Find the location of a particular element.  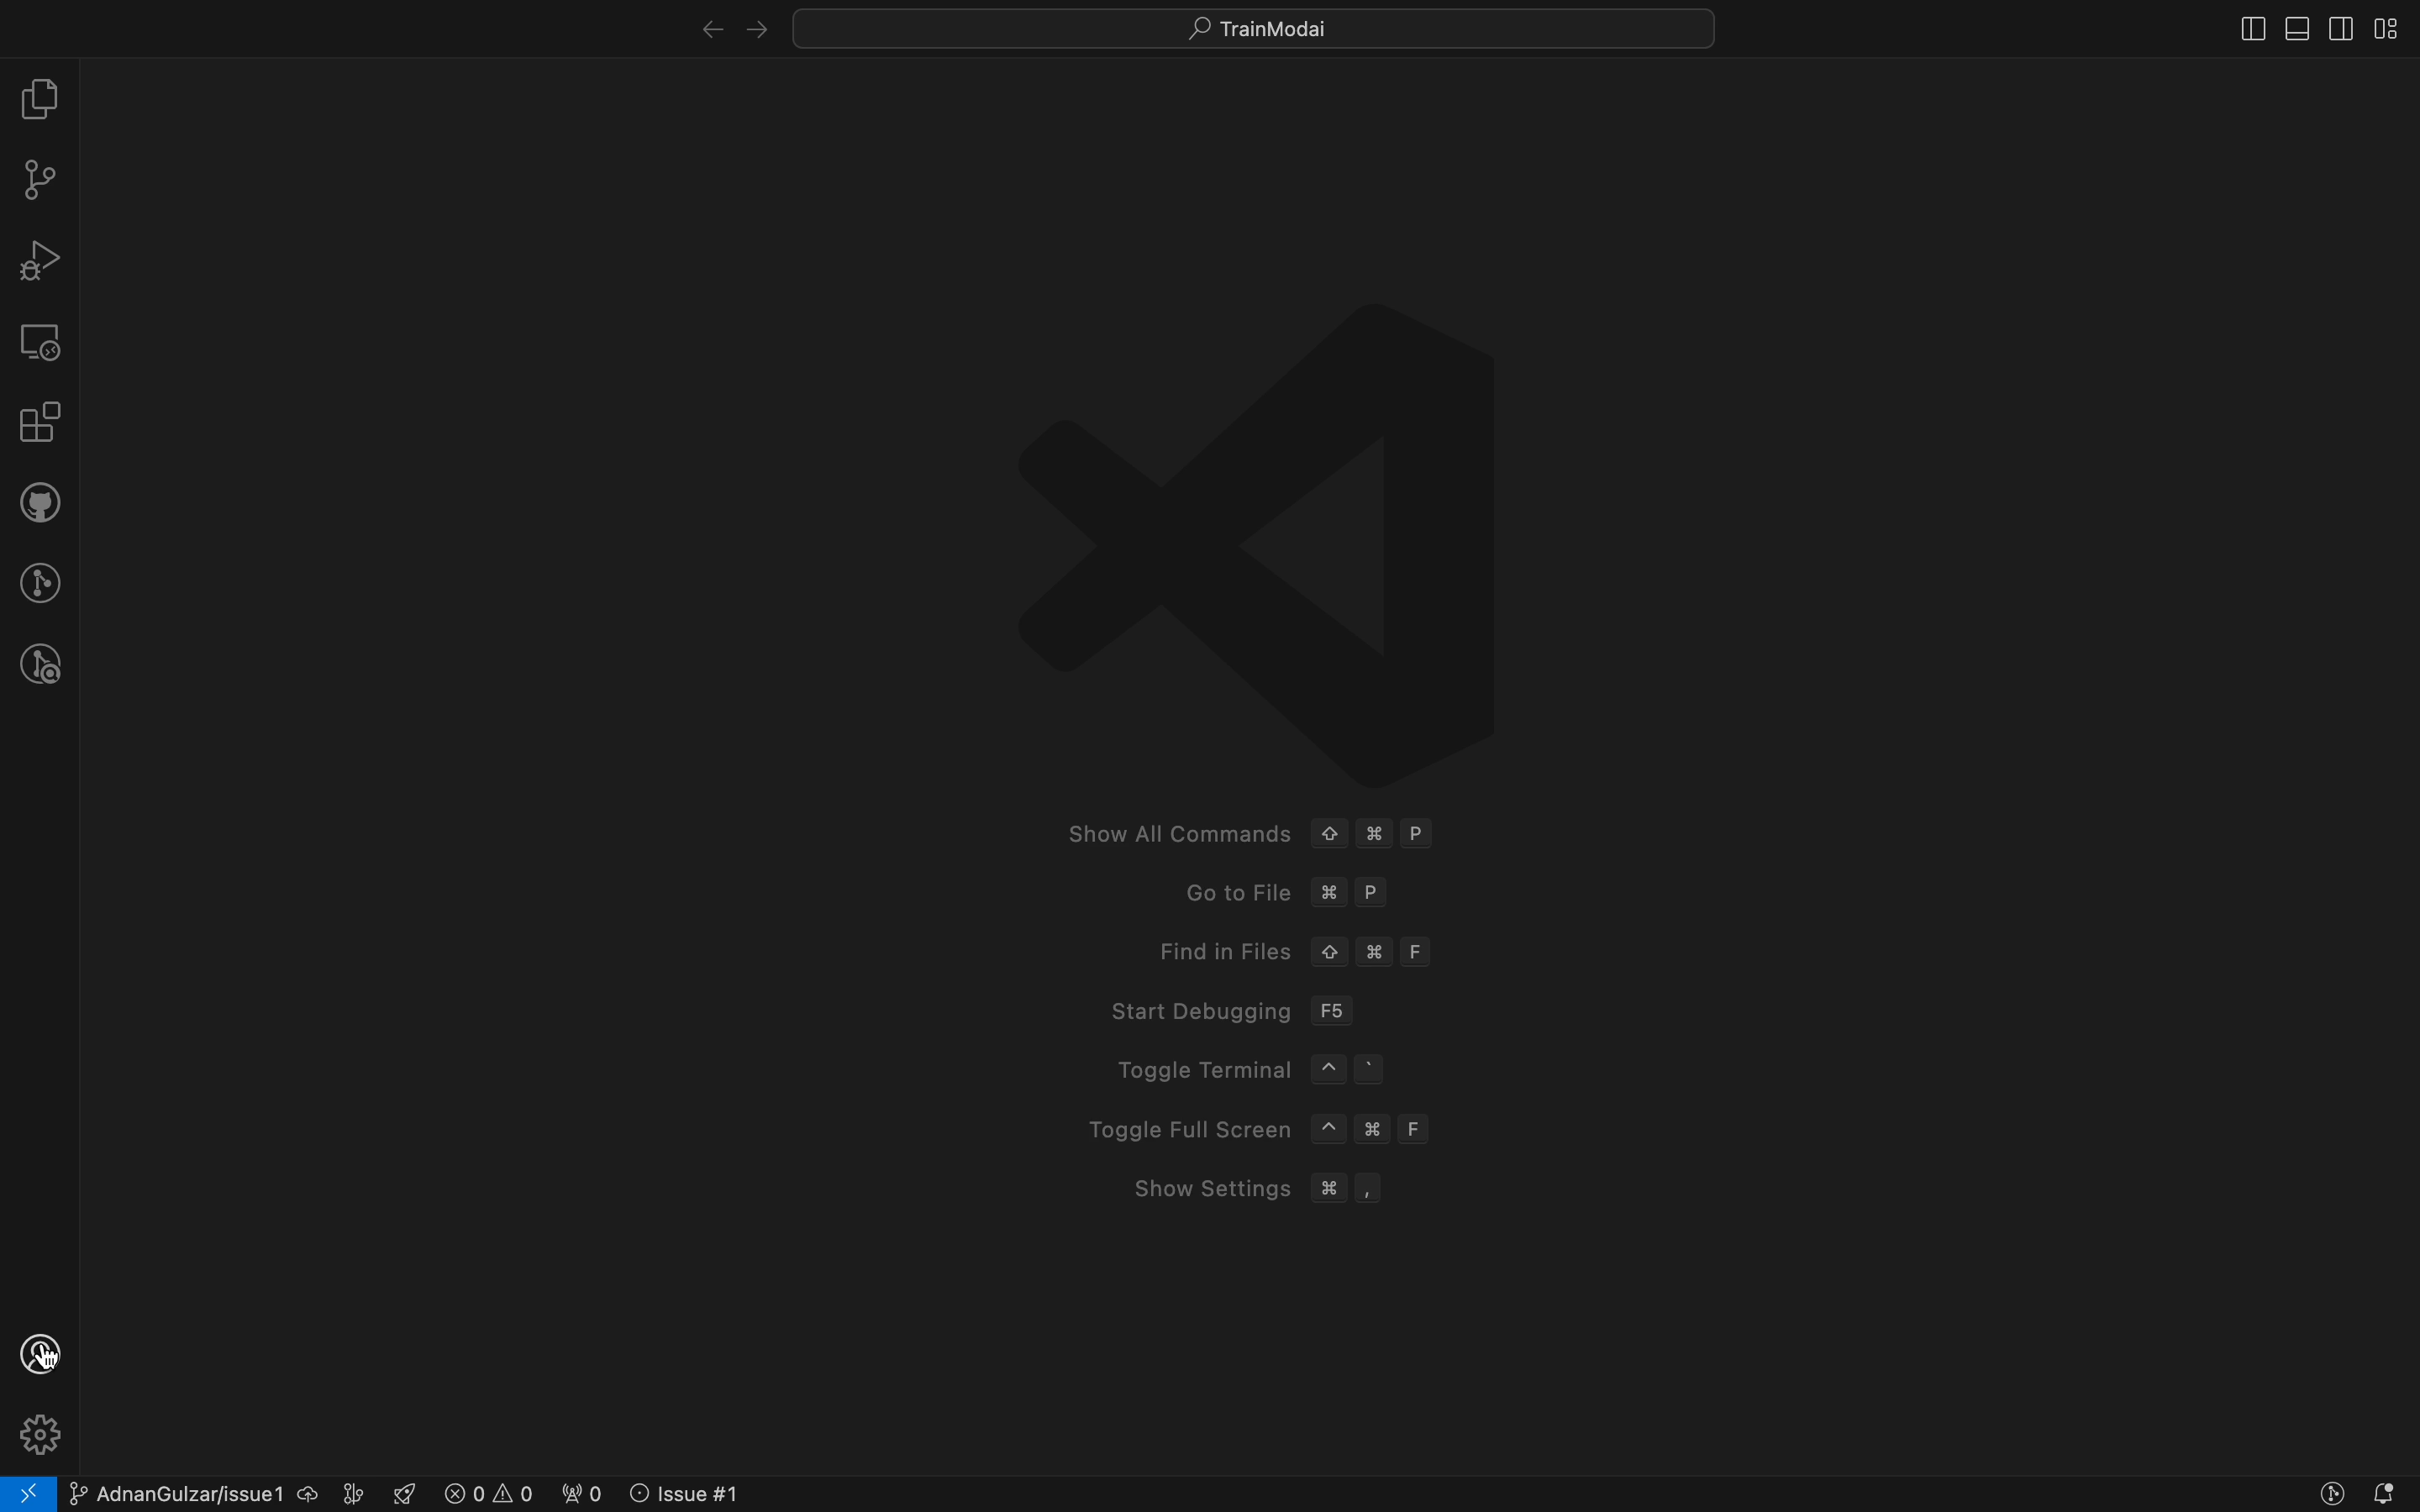

github pull request and issues is located at coordinates (39, 503).